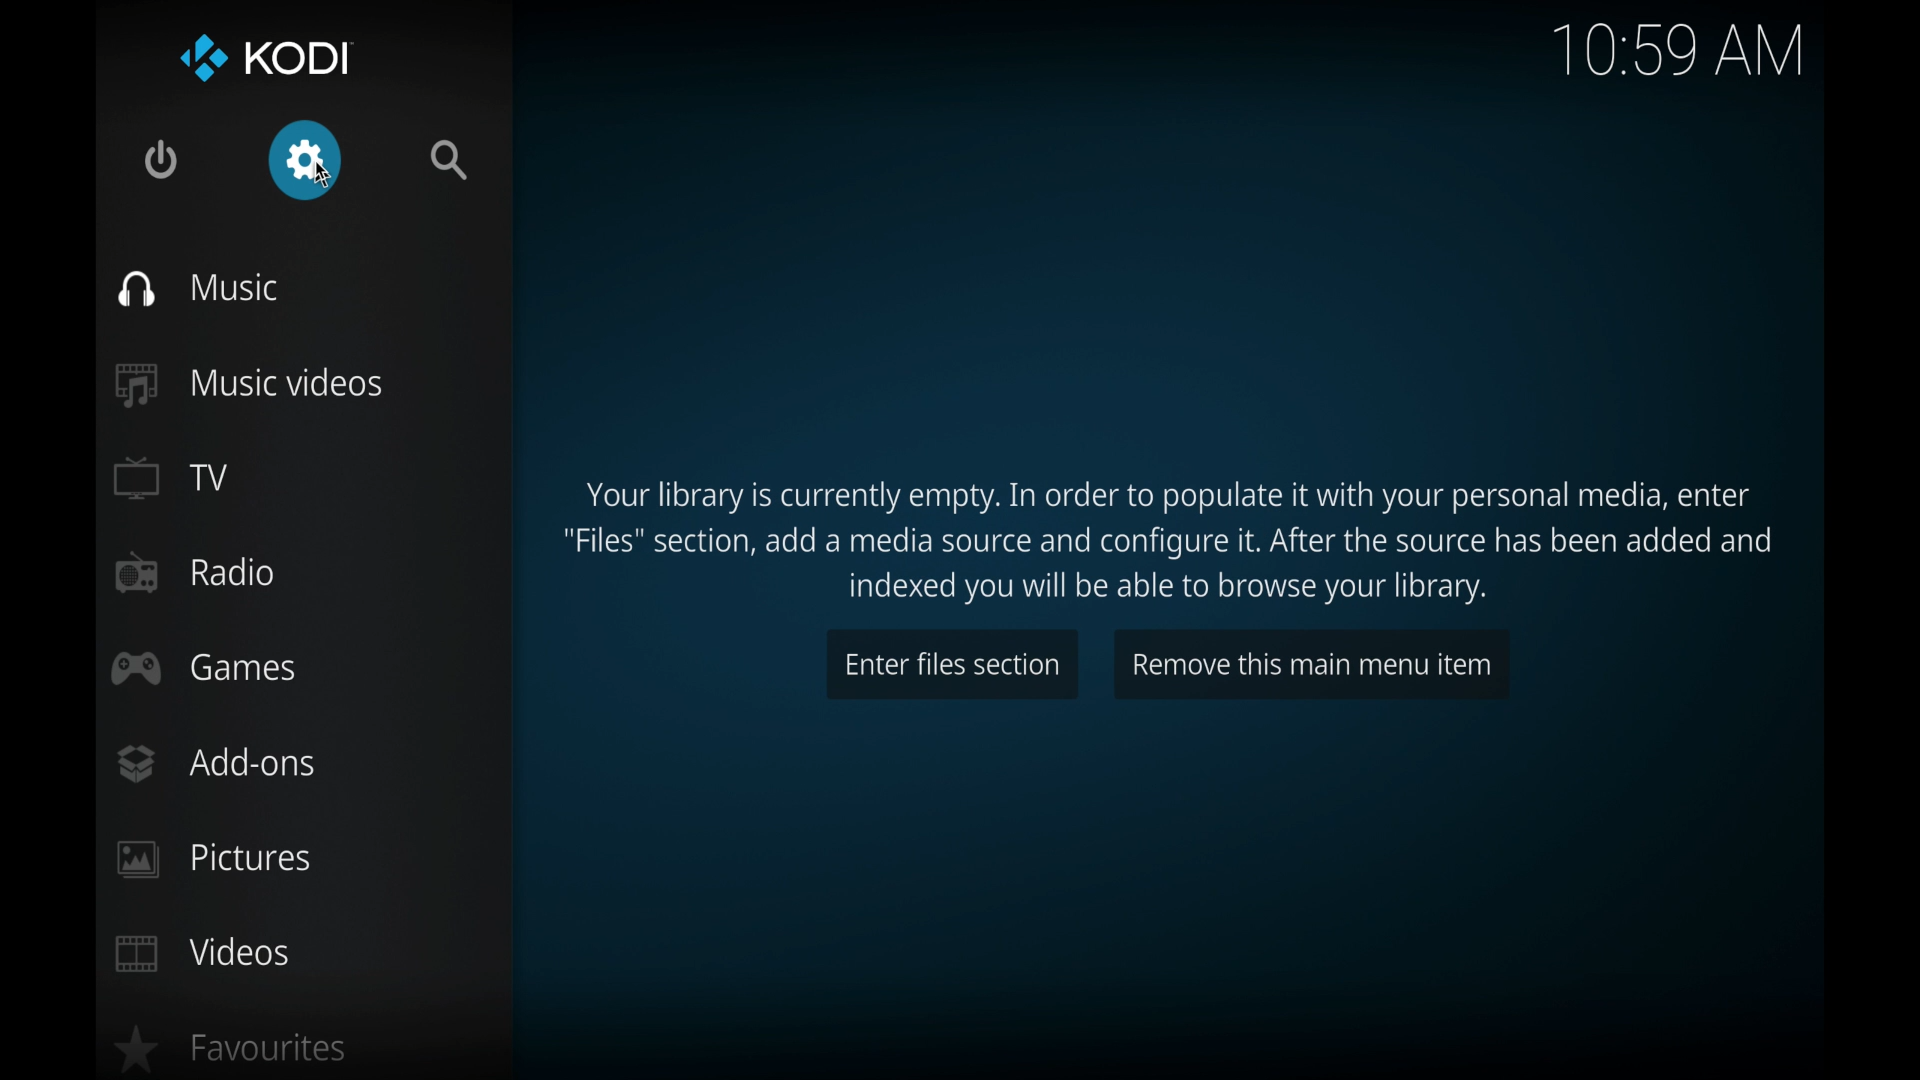 Image resolution: width=1920 pixels, height=1080 pixels. Describe the element at coordinates (218, 765) in the screenshot. I see `add-ons` at that location.